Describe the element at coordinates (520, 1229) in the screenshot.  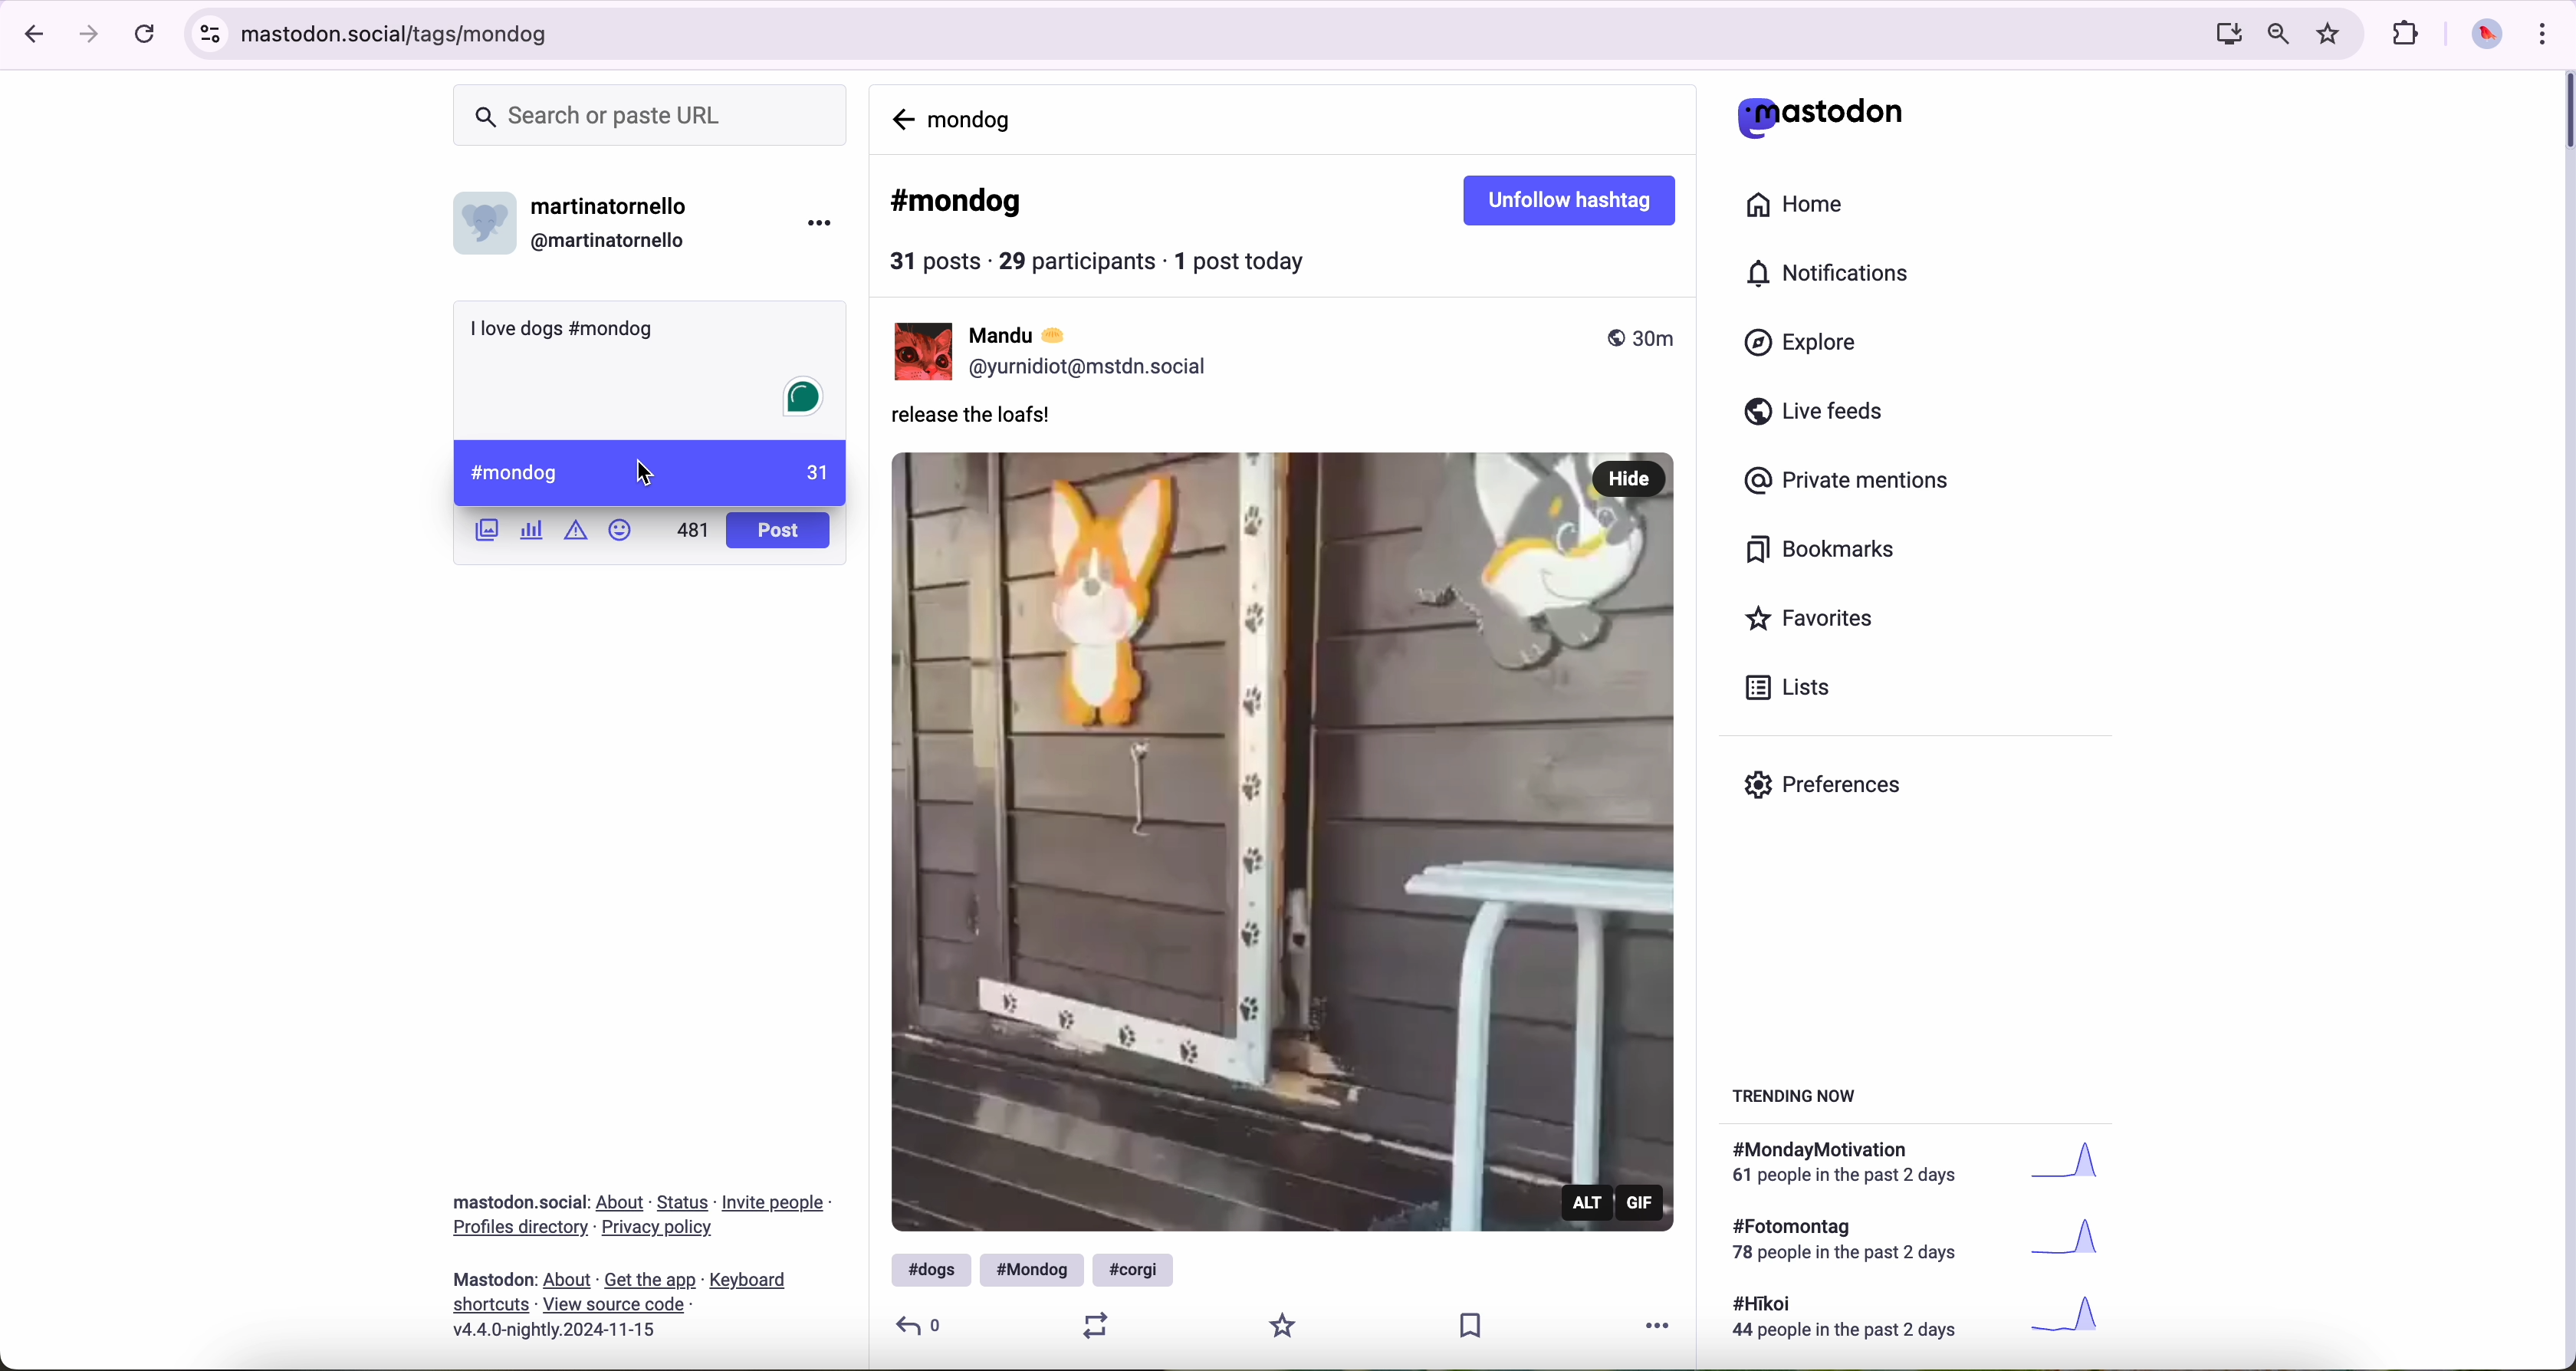
I see `link` at that location.